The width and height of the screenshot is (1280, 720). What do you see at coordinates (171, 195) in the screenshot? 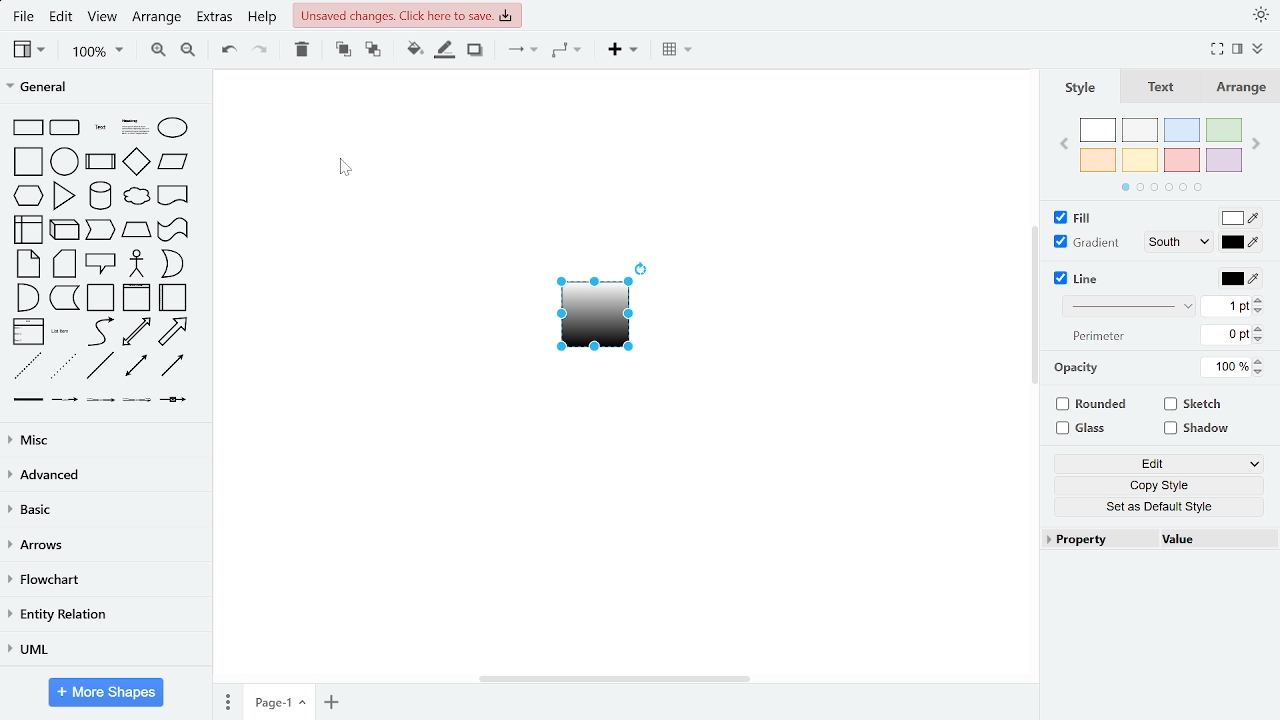
I see `general shapes` at bounding box center [171, 195].